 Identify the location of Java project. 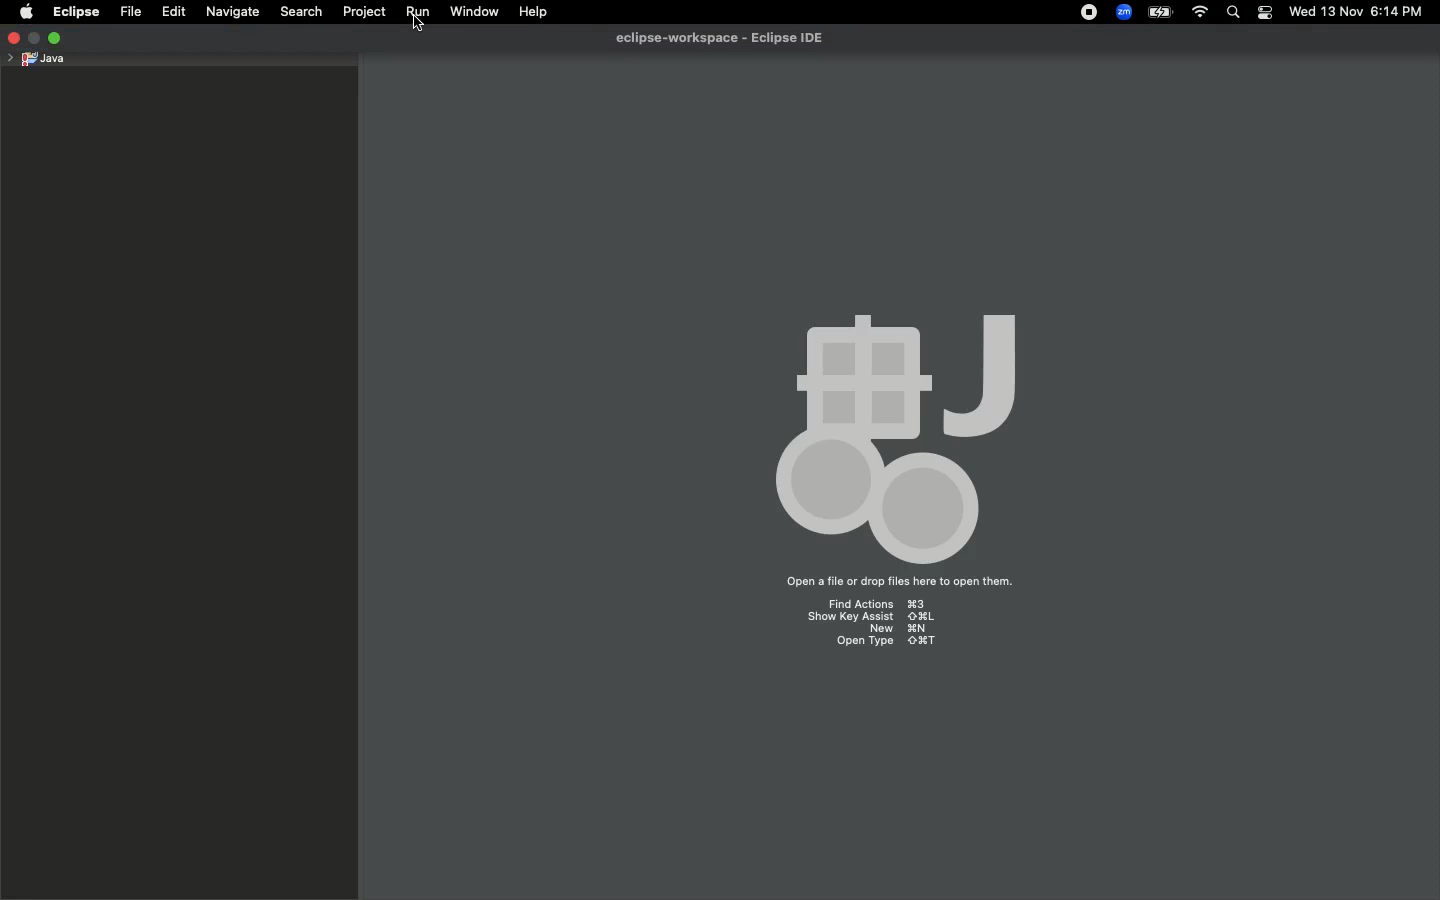
(35, 60).